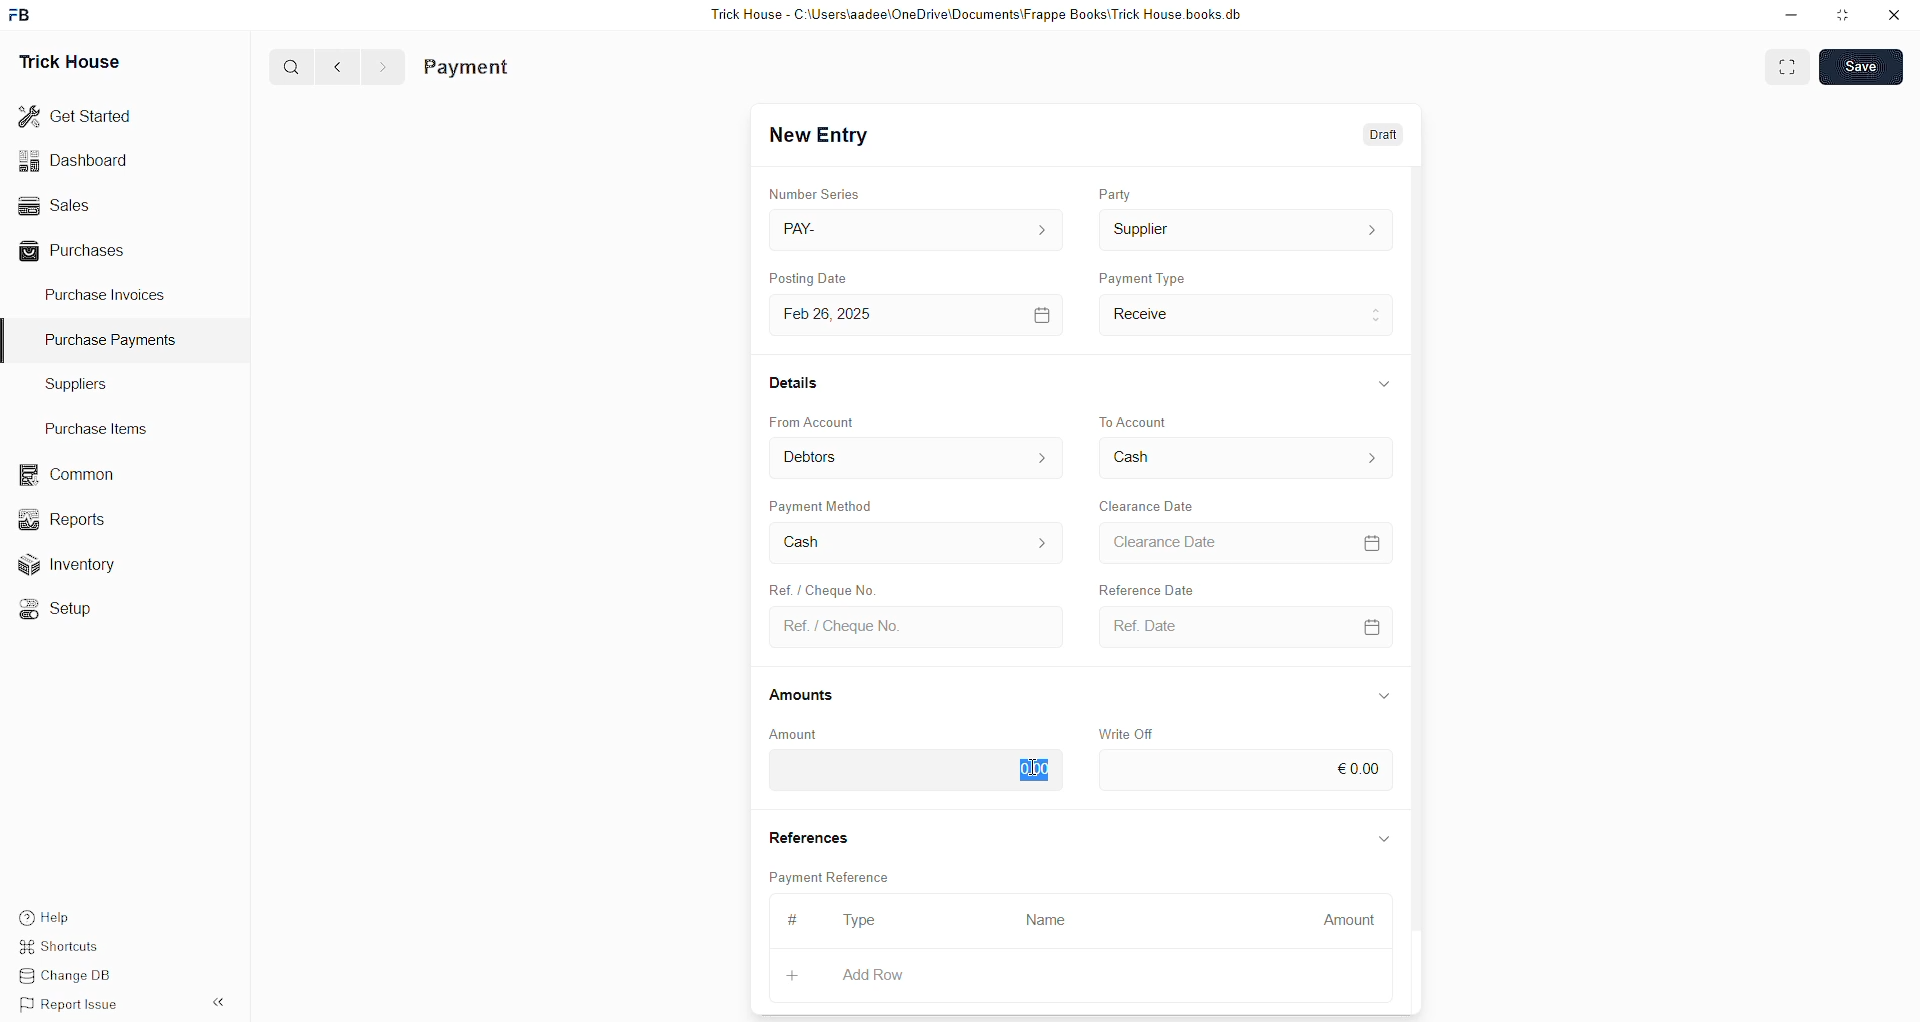 Image resolution: width=1920 pixels, height=1022 pixels. Describe the element at coordinates (863, 920) in the screenshot. I see `Type` at that location.